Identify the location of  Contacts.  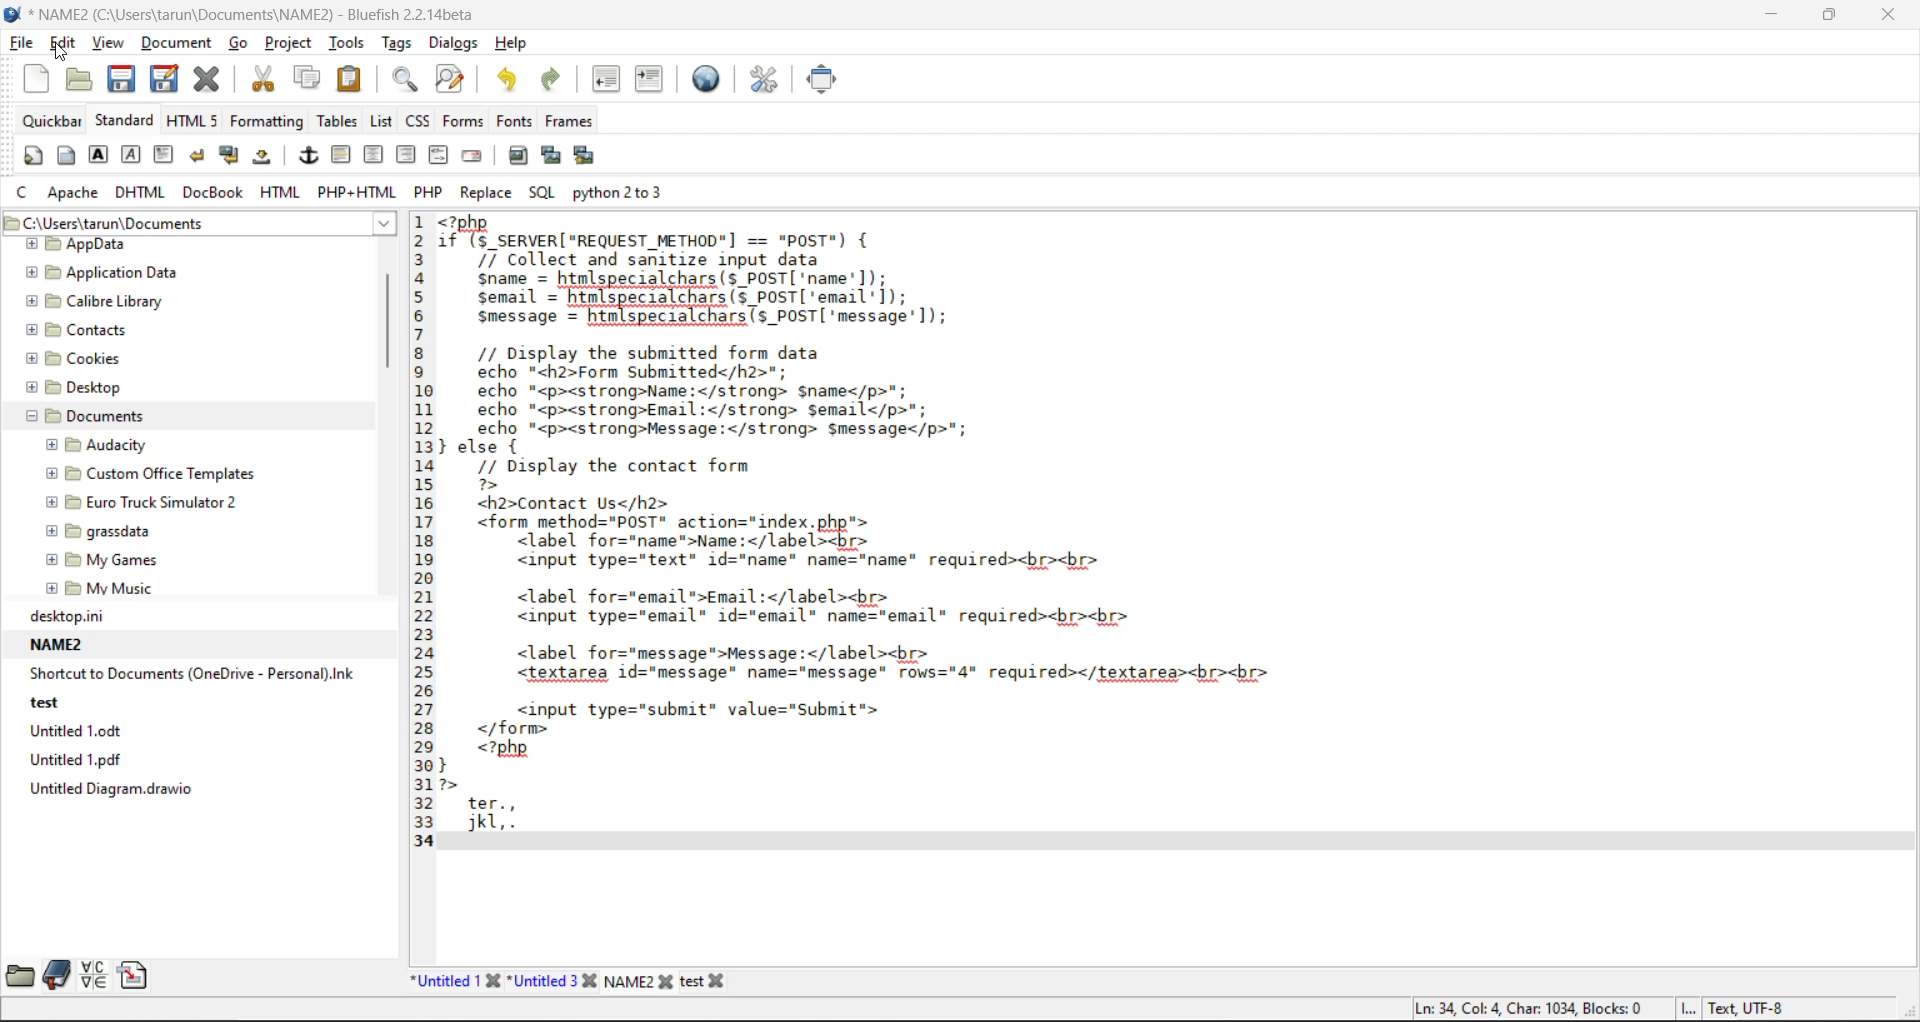
(80, 327).